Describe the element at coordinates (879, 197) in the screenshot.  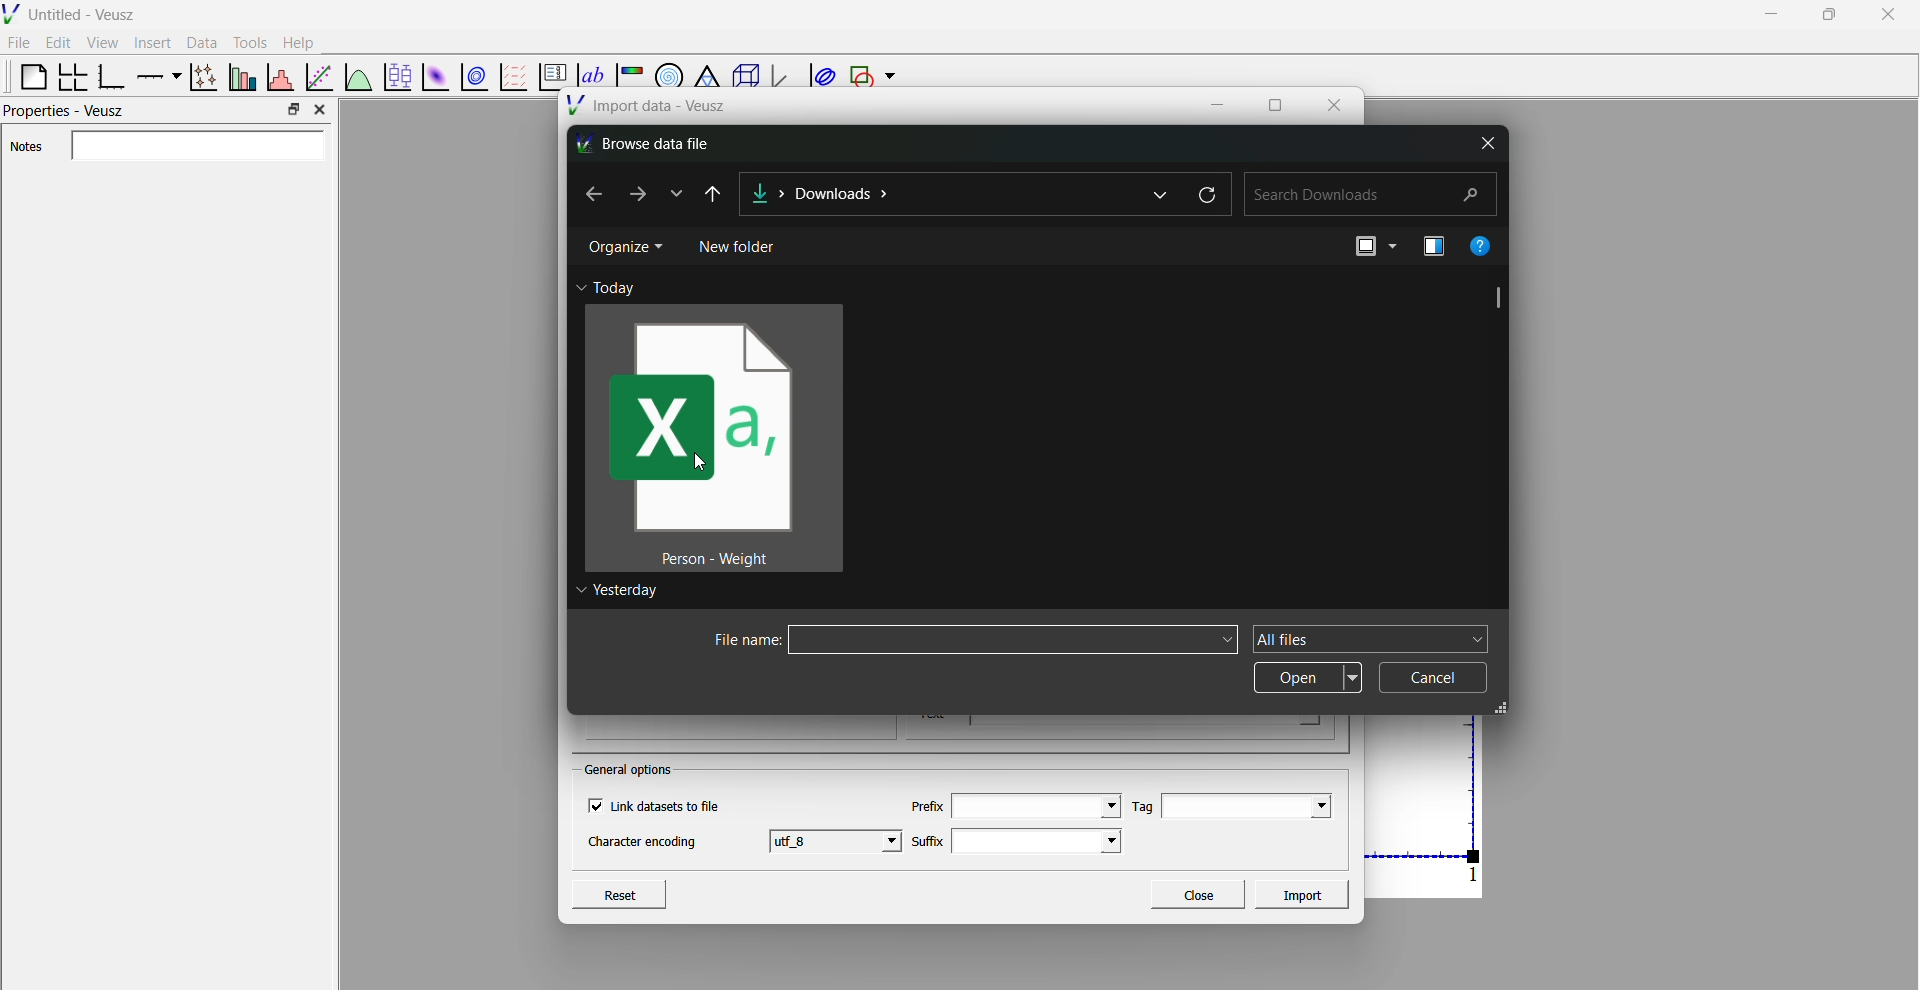
I see `> Downloads »` at that location.